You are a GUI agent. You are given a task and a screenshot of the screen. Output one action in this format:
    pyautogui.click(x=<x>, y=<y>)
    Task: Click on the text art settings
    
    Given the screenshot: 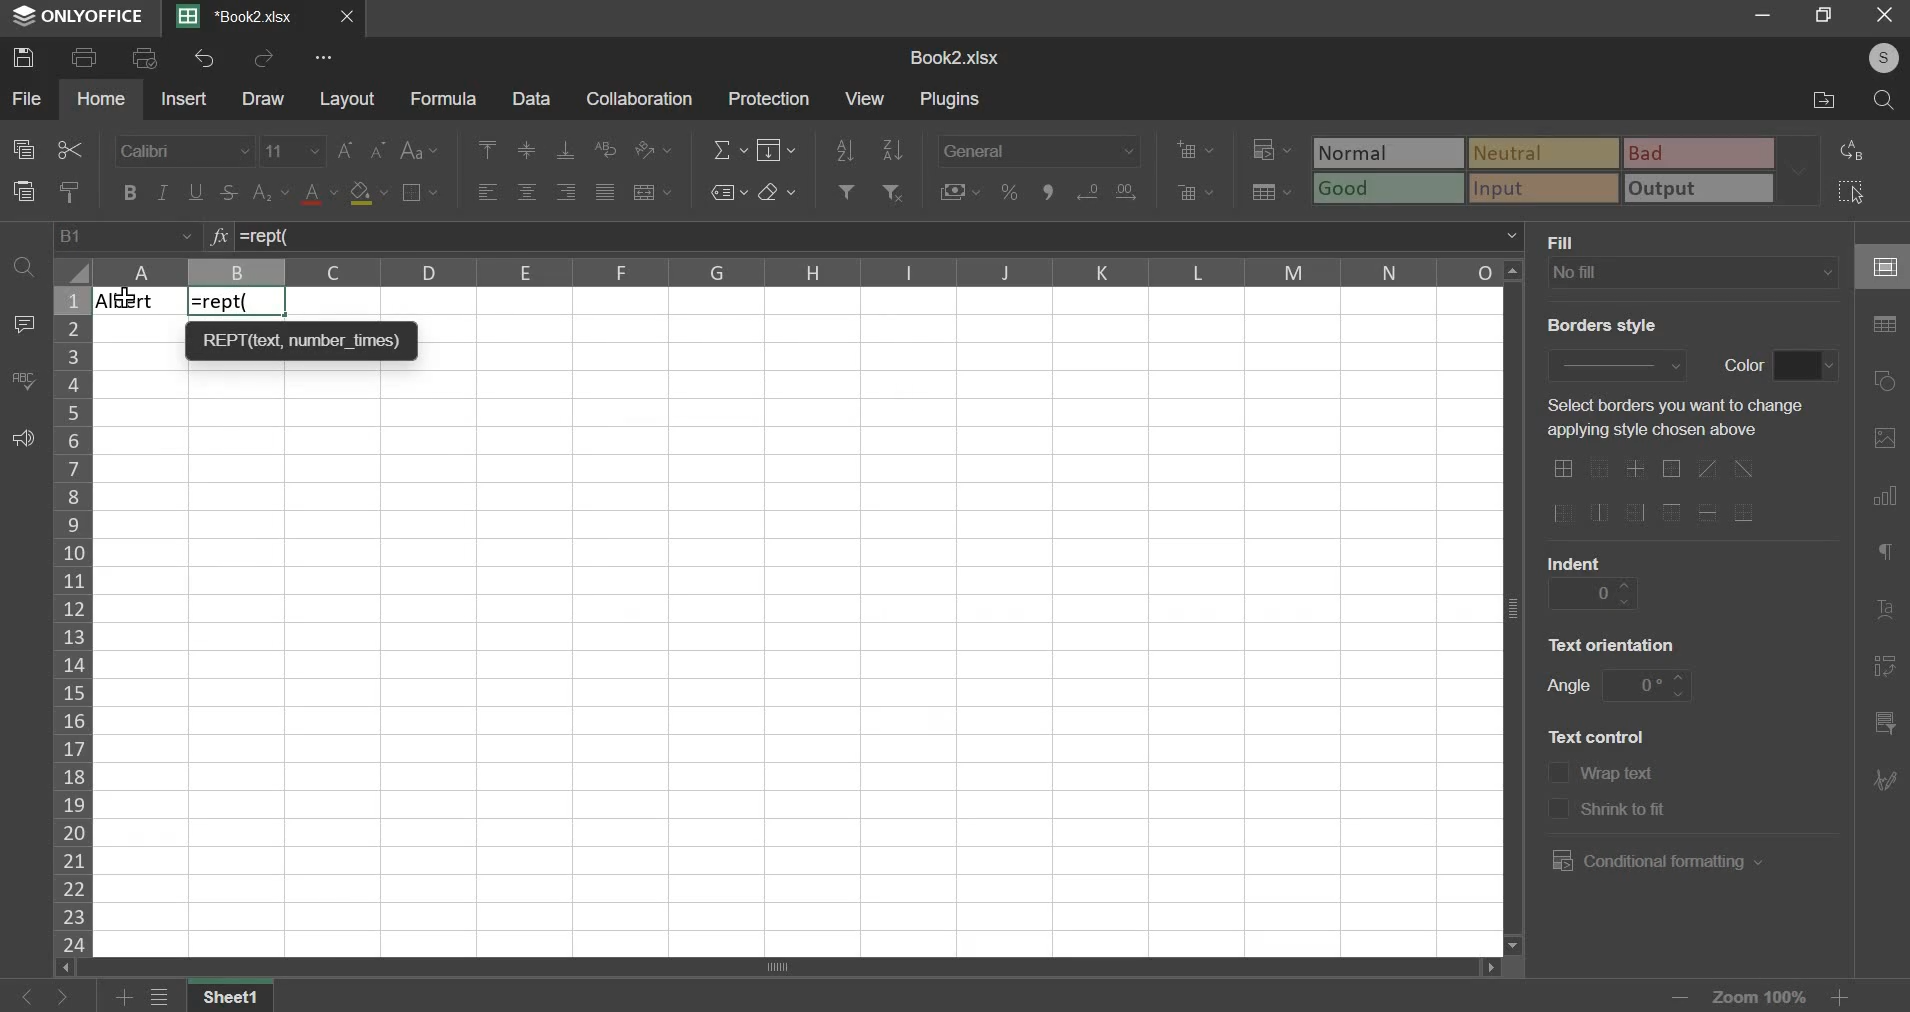 What is the action you would take?
    pyautogui.click(x=1889, y=607)
    